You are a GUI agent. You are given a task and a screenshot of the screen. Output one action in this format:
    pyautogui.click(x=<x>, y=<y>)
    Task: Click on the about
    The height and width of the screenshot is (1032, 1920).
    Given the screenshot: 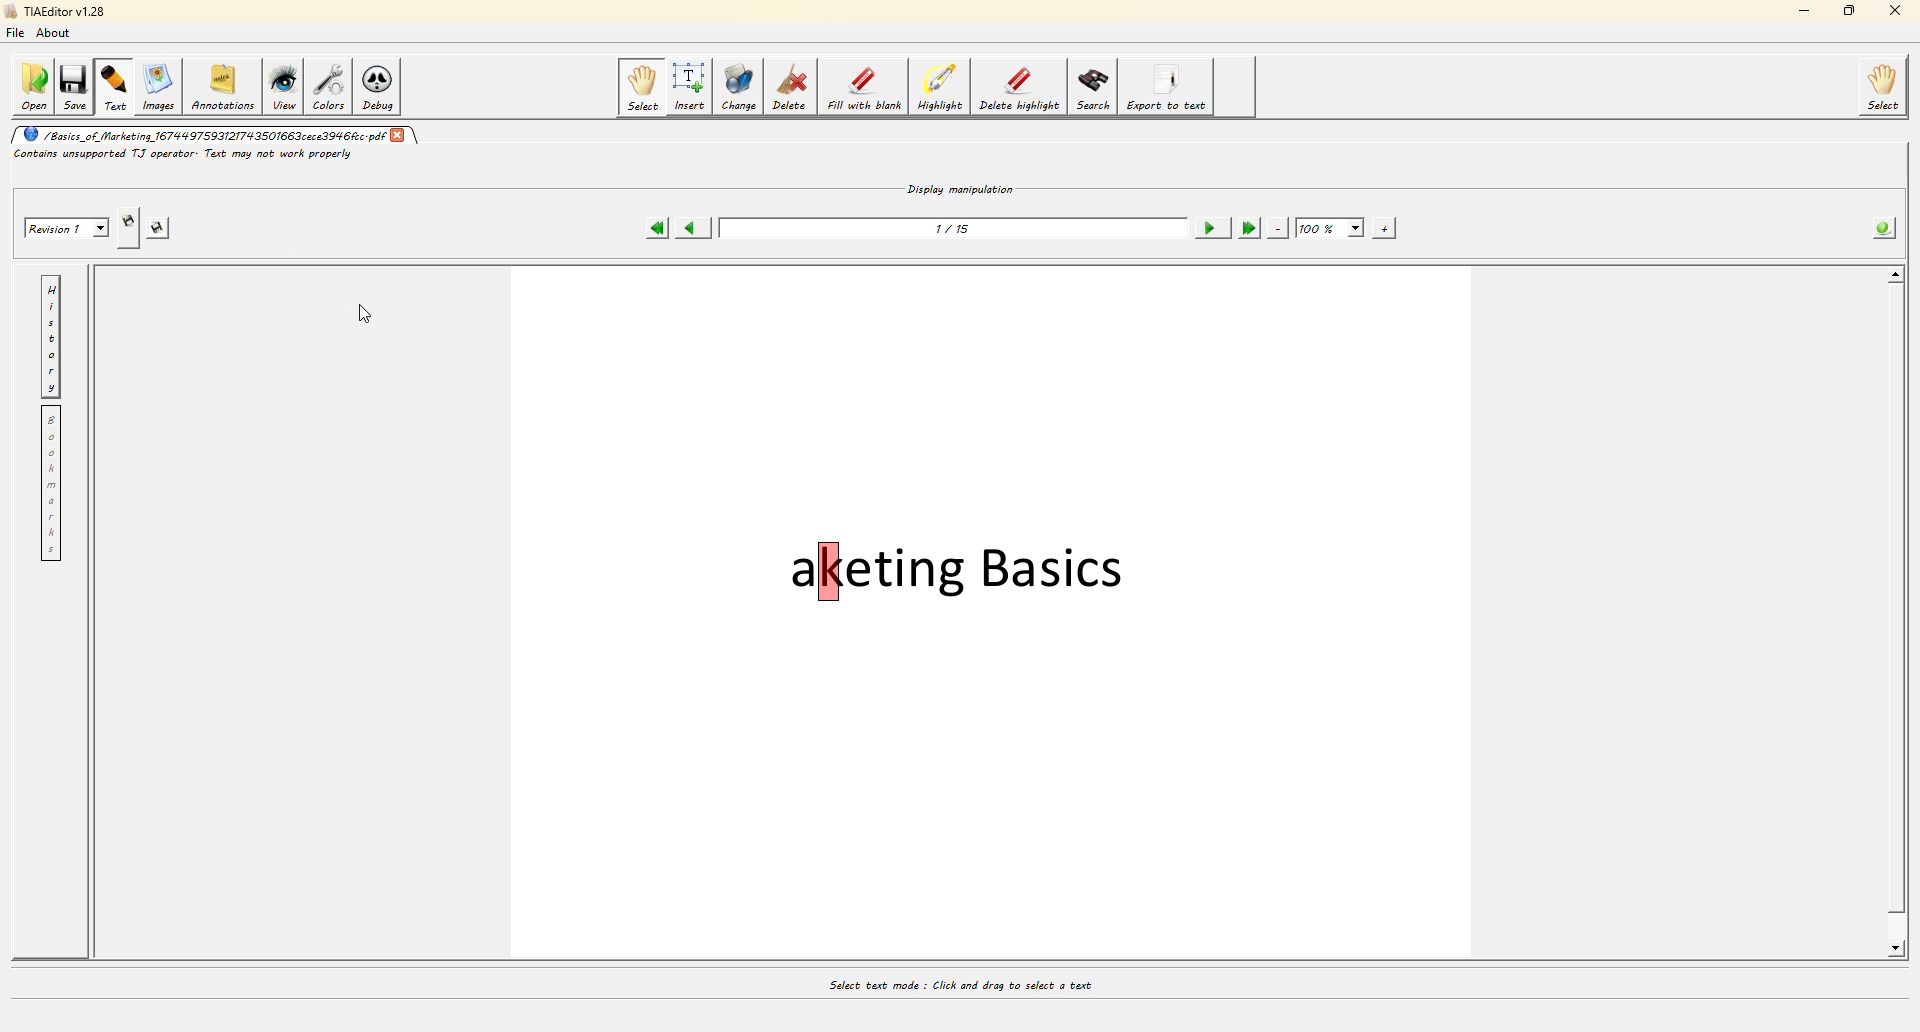 What is the action you would take?
    pyautogui.click(x=58, y=36)
    